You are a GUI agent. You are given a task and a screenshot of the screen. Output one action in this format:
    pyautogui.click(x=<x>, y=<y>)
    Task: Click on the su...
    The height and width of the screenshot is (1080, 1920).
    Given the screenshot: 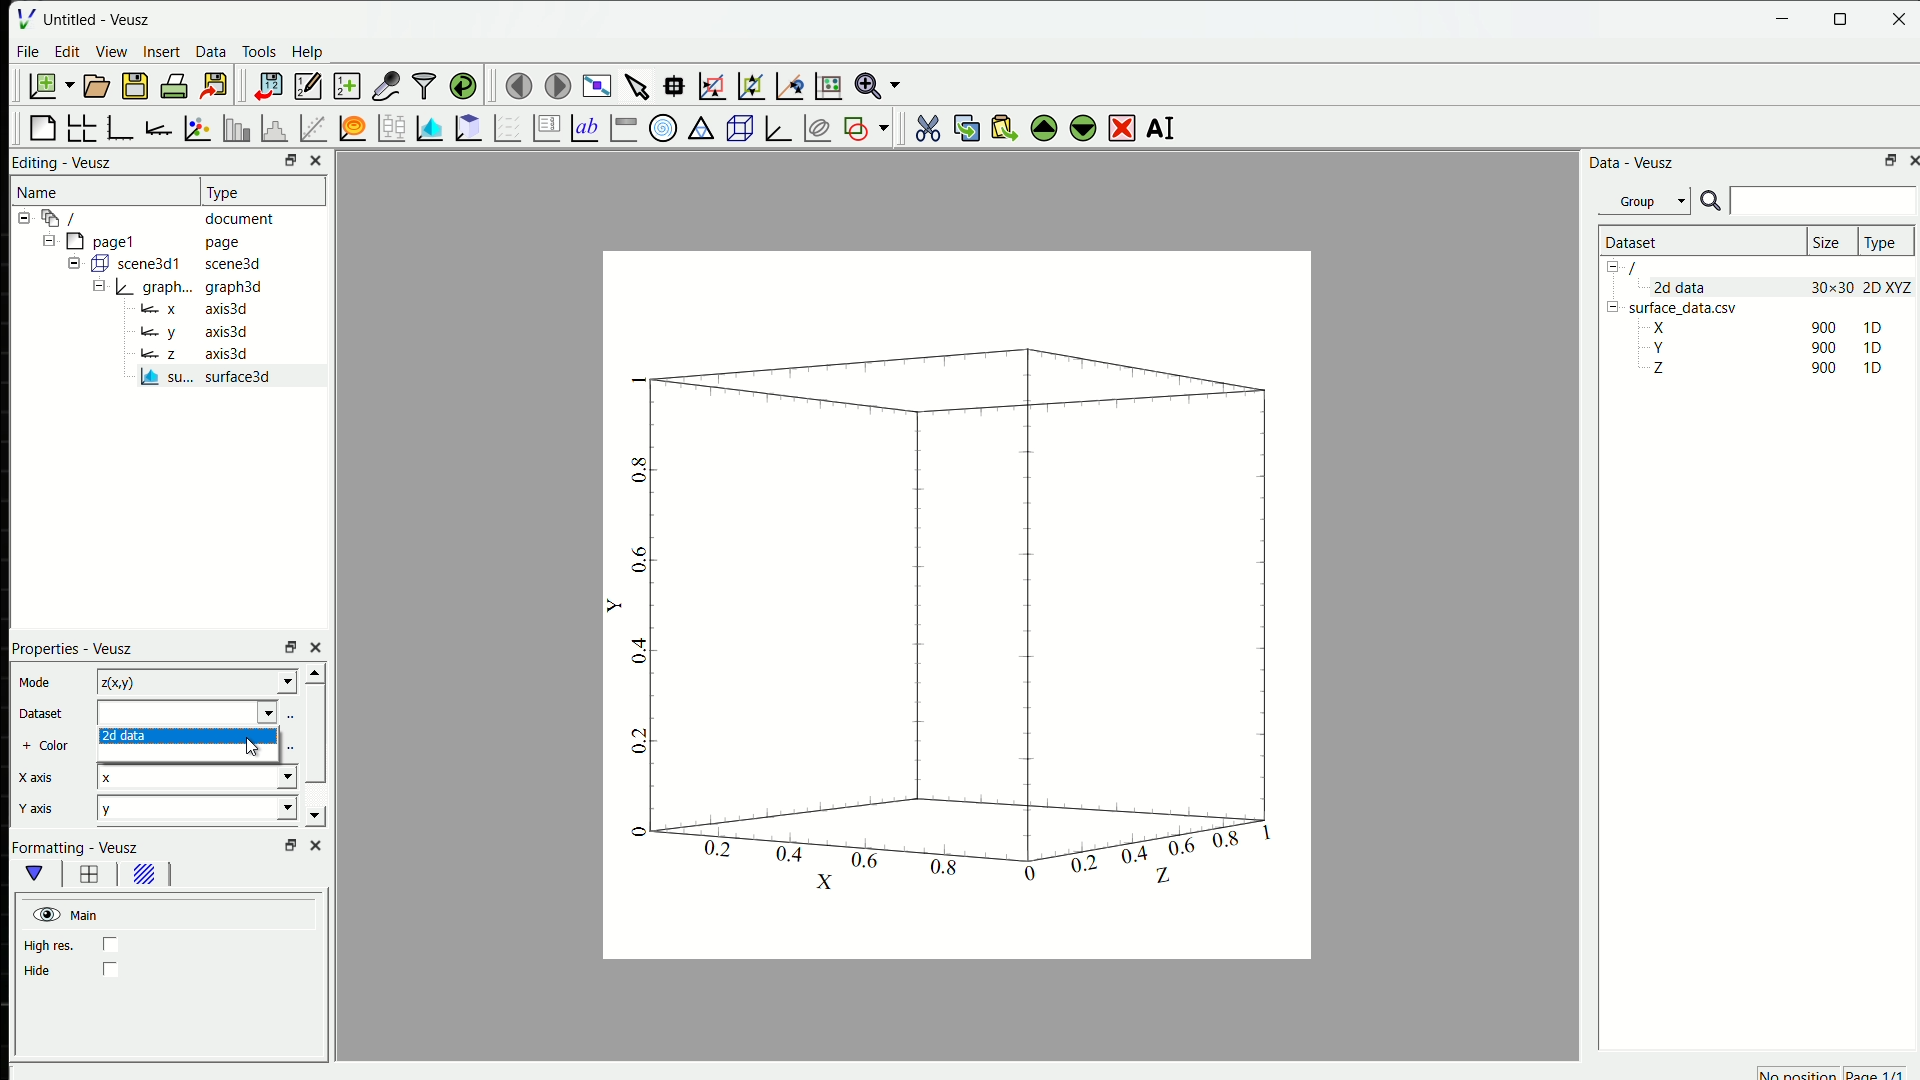 What is the action you would take?
    pyautogui.click(x=168, y=377)
    